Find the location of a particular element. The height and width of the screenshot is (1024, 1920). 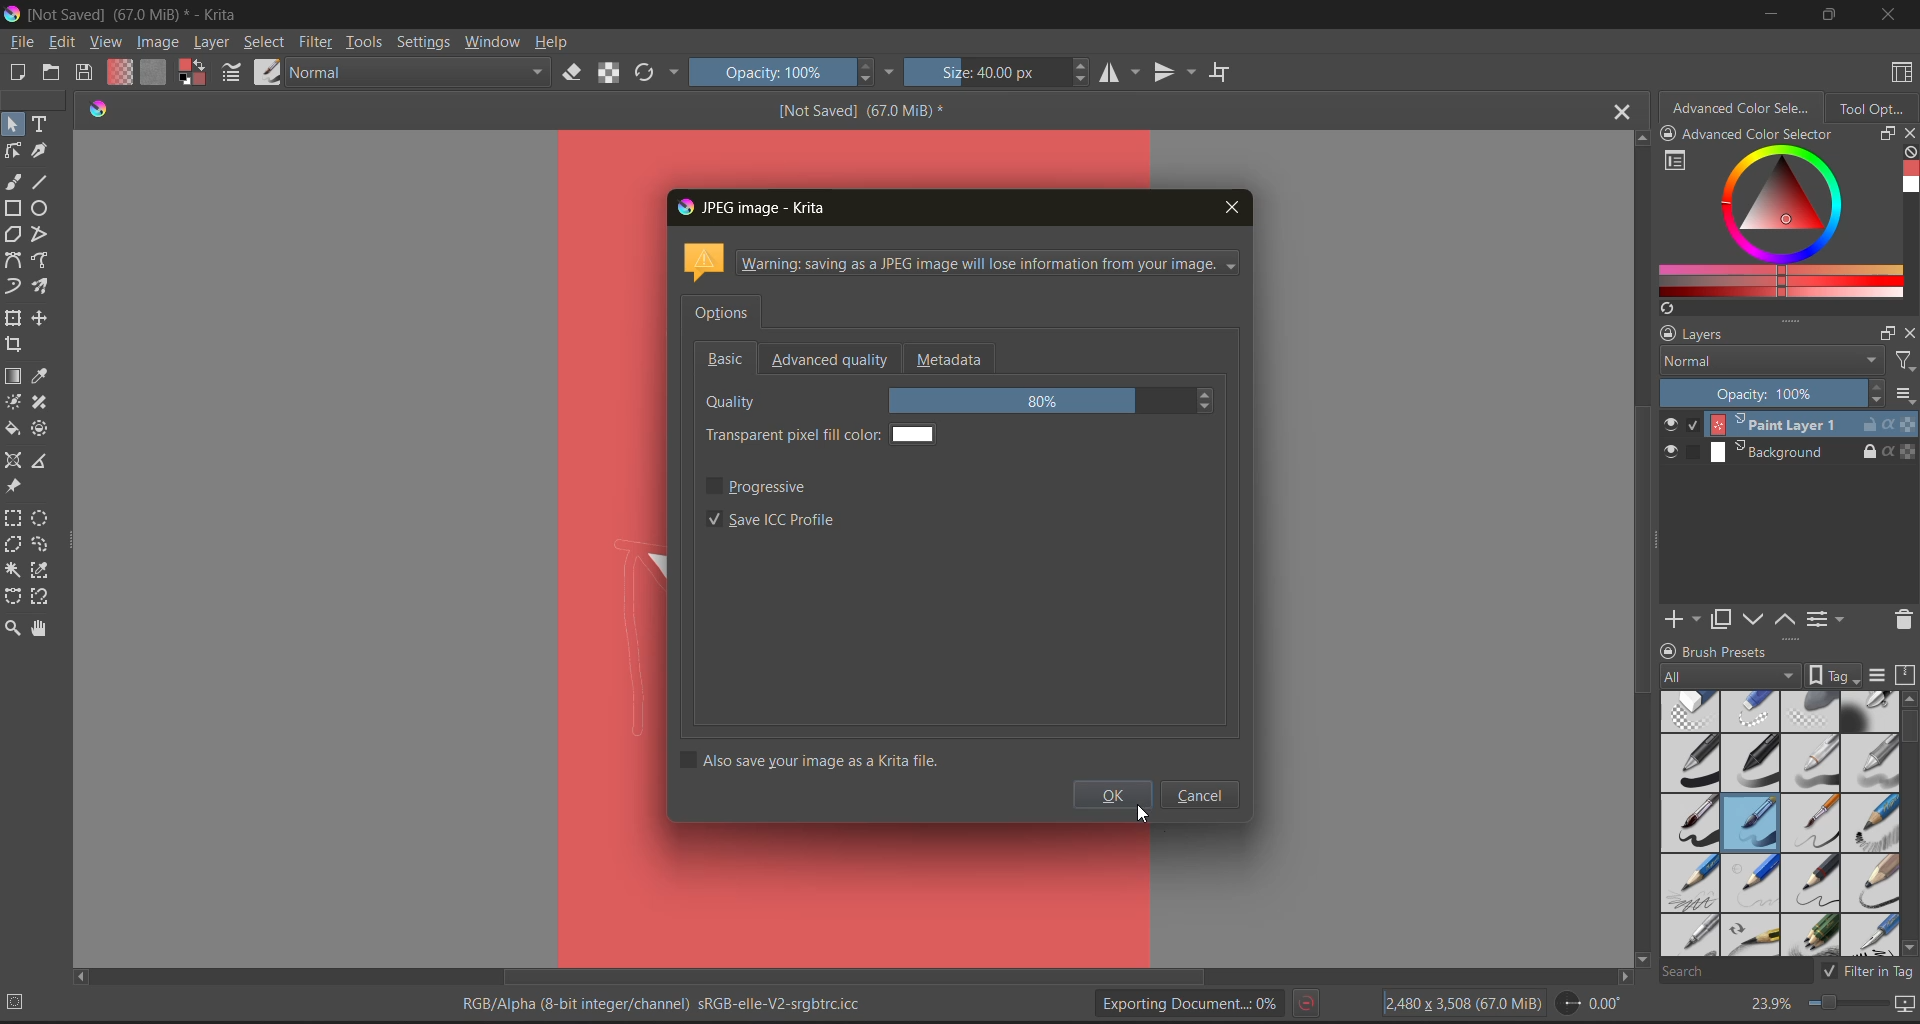

fill patterns is located at coordinates (159, 71).